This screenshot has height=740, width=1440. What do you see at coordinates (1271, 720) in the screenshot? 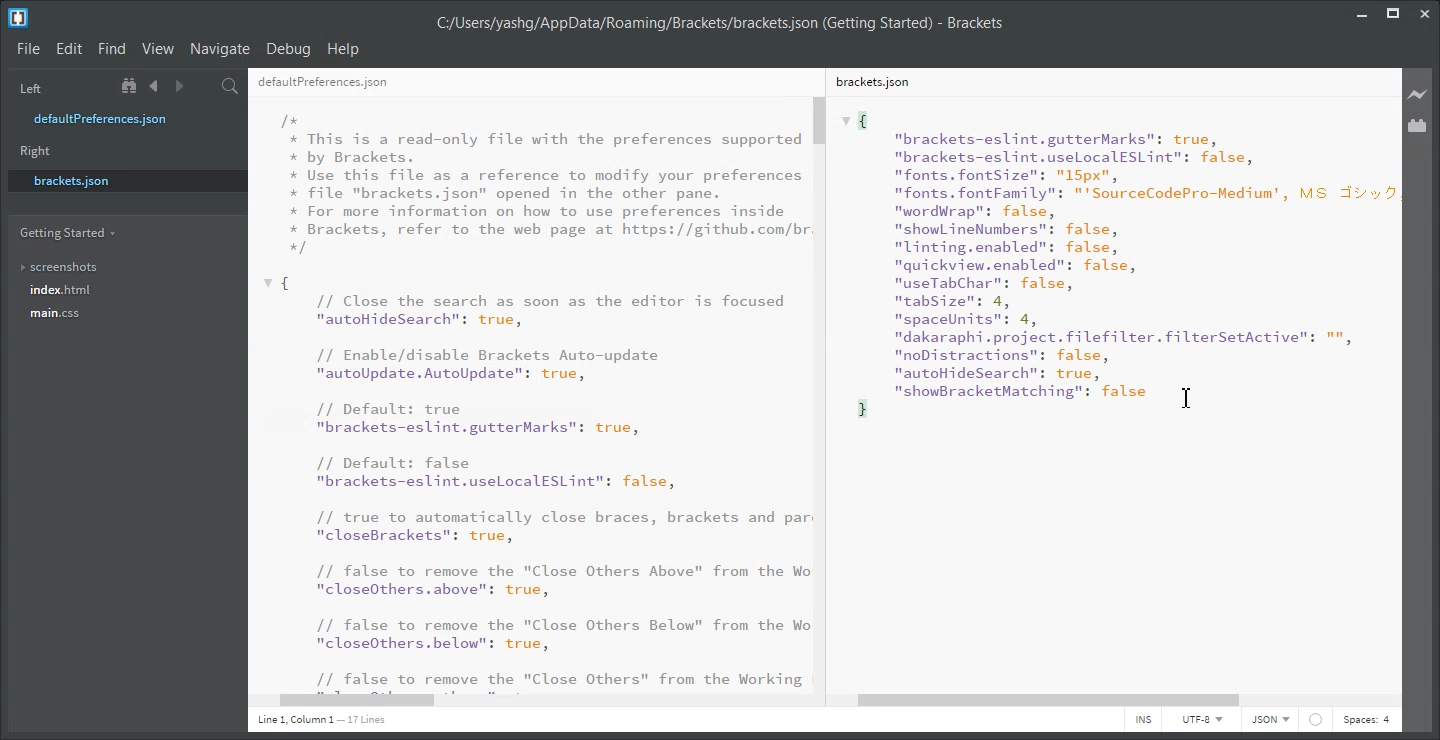
I see `JSON` at bounding box center [1271, 720].